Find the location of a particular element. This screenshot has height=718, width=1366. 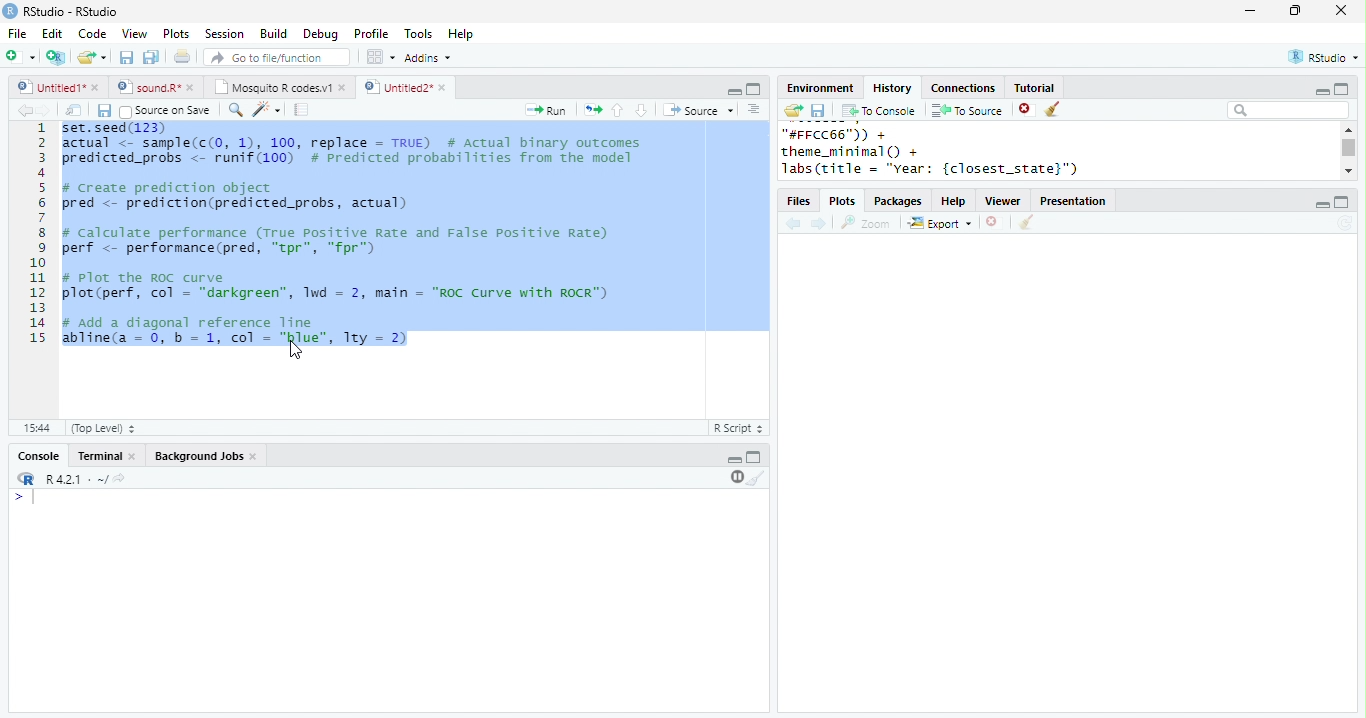

search is located at coordinates (236, 110).